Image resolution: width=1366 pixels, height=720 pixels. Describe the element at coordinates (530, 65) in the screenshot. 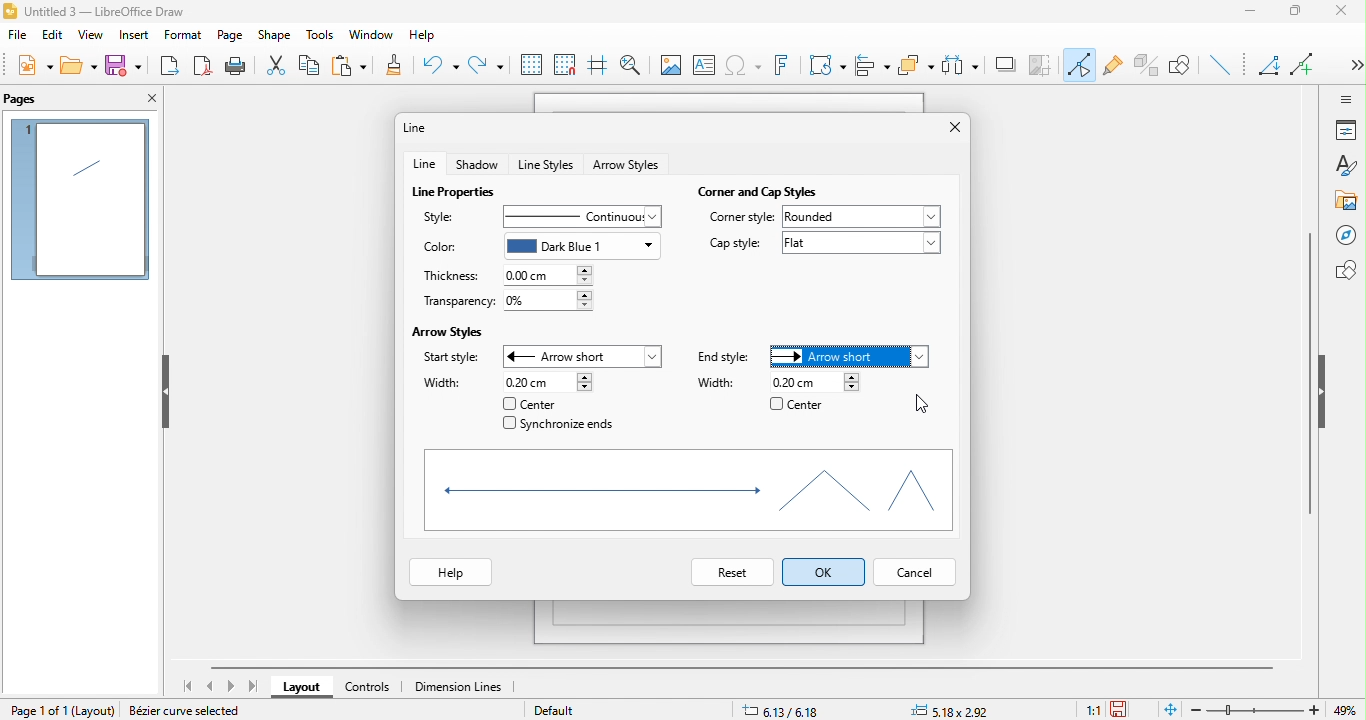

I see `display to grid` at that location.